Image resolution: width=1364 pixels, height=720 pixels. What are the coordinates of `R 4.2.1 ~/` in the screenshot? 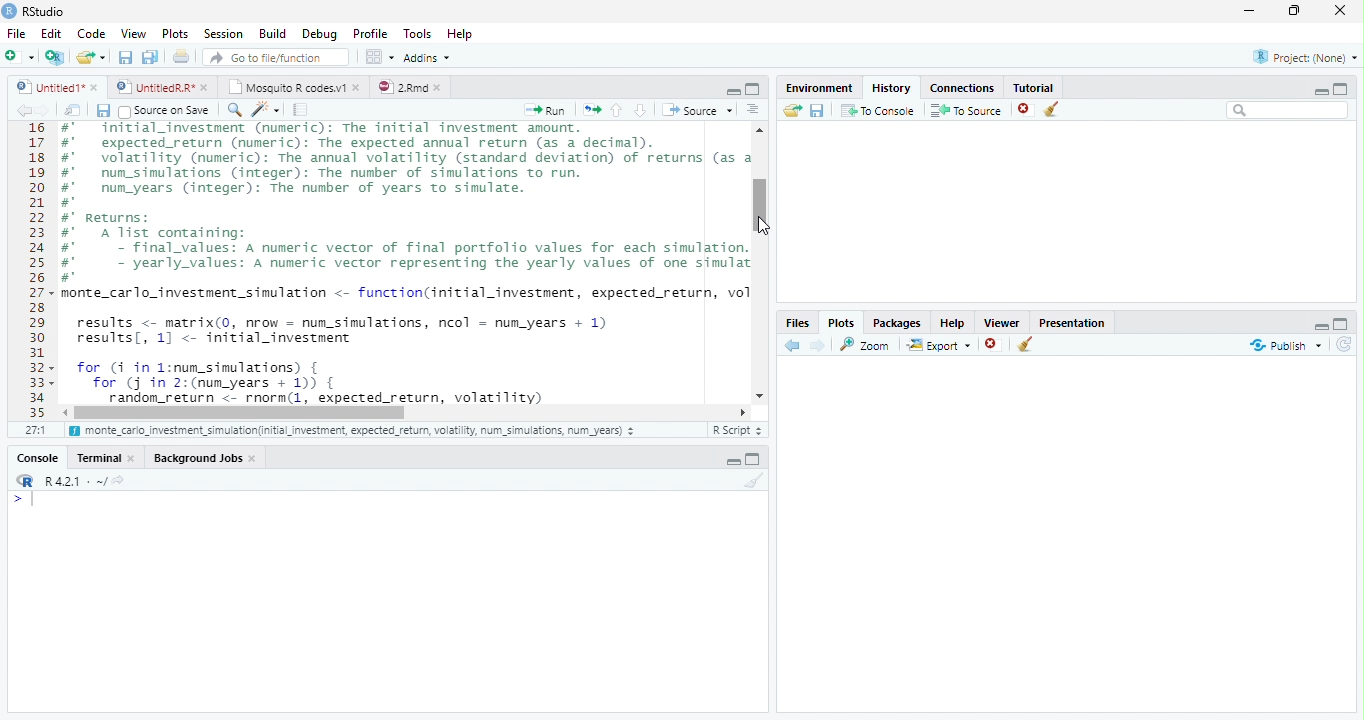 It's located at (67, 479).